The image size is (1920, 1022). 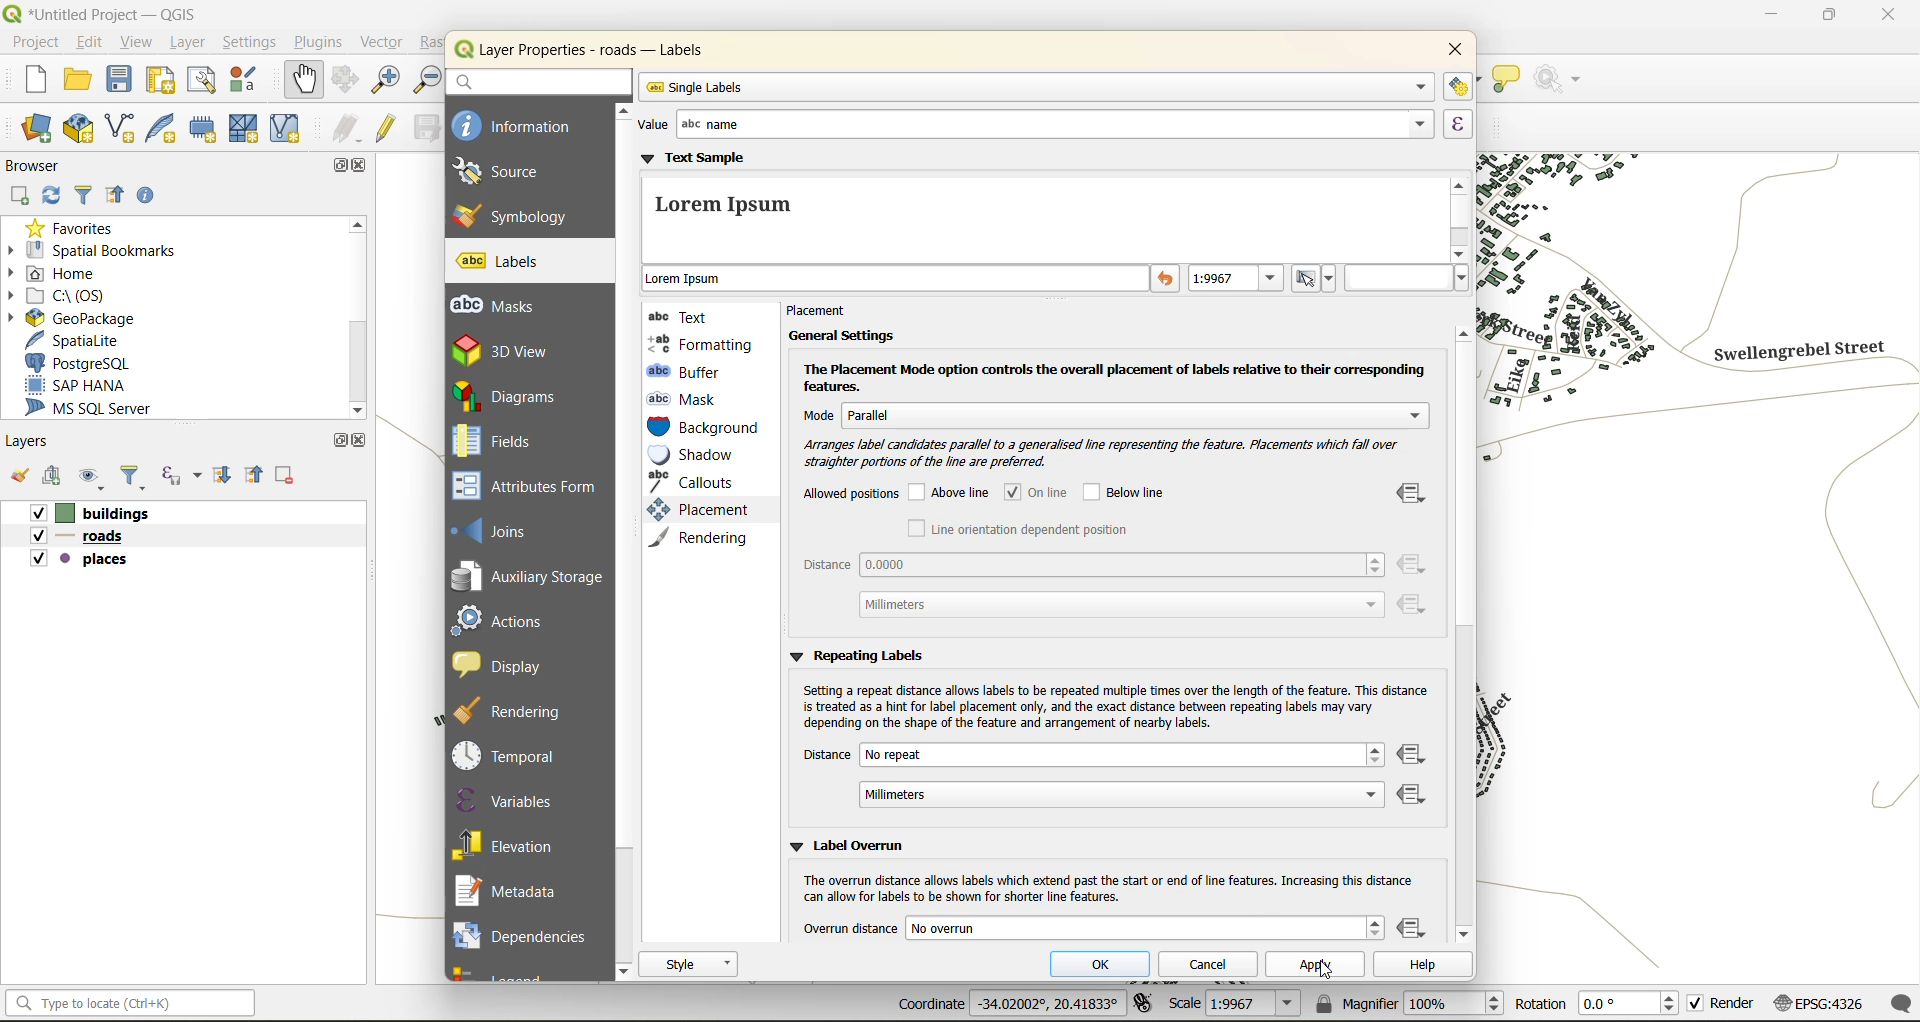 What do you see at coordinates (520, 711) in the screenshot?
I see `rendering` at bounding box center [520, 711].